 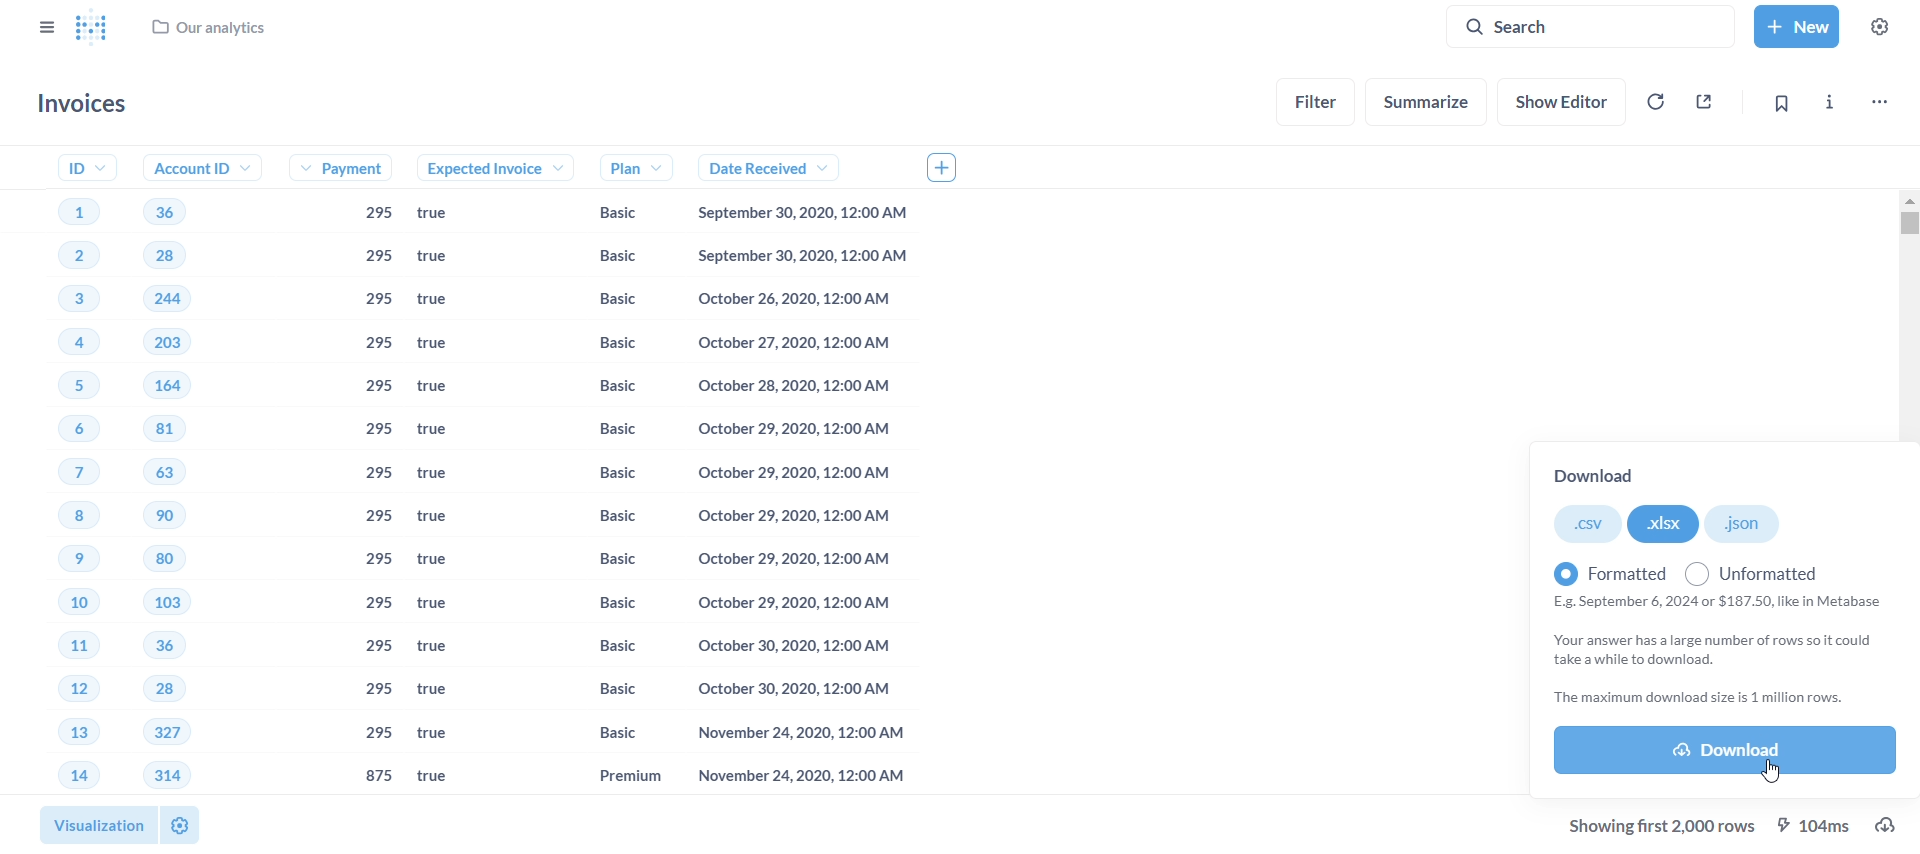 What do you see at coordinates (793, 475) in the screenshot?
I see `October 29,2020, 12:00 AM` at bounding box center [793, 475].